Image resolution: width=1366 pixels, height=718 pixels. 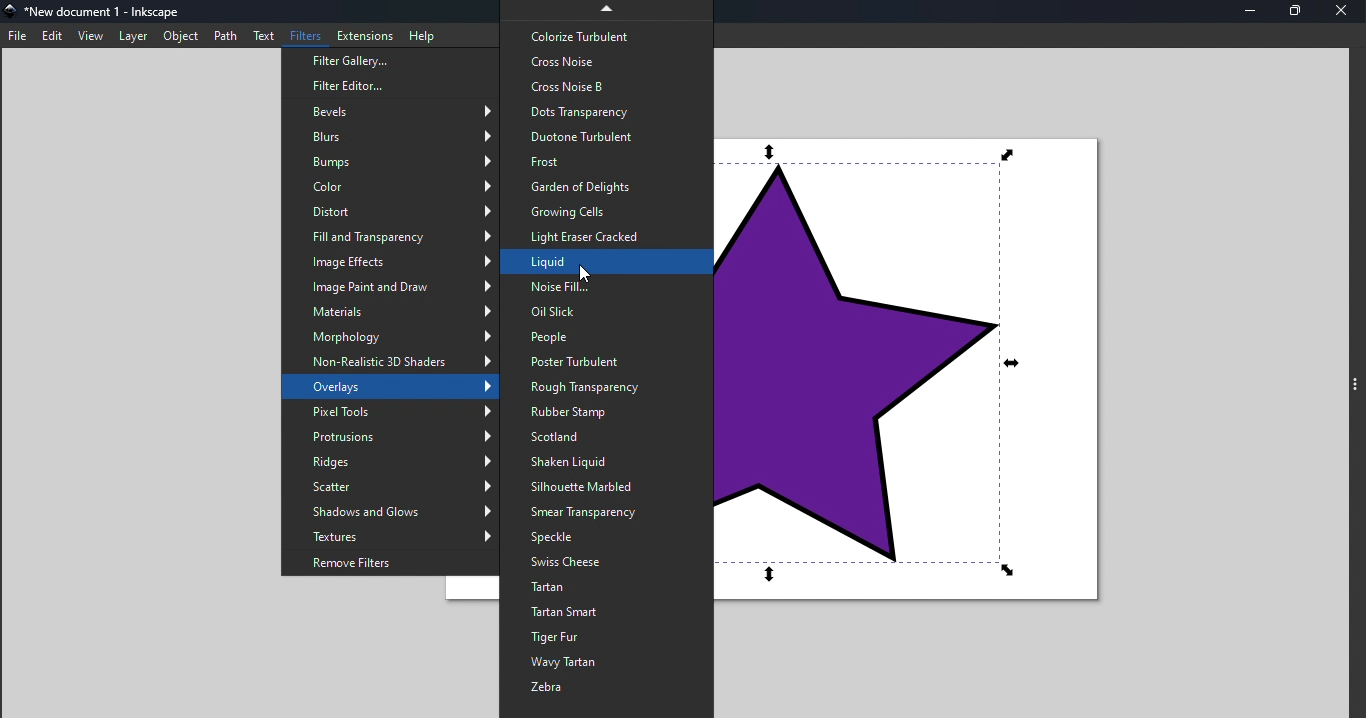 I want to click on Protrusions, so click(x=390, y=436).